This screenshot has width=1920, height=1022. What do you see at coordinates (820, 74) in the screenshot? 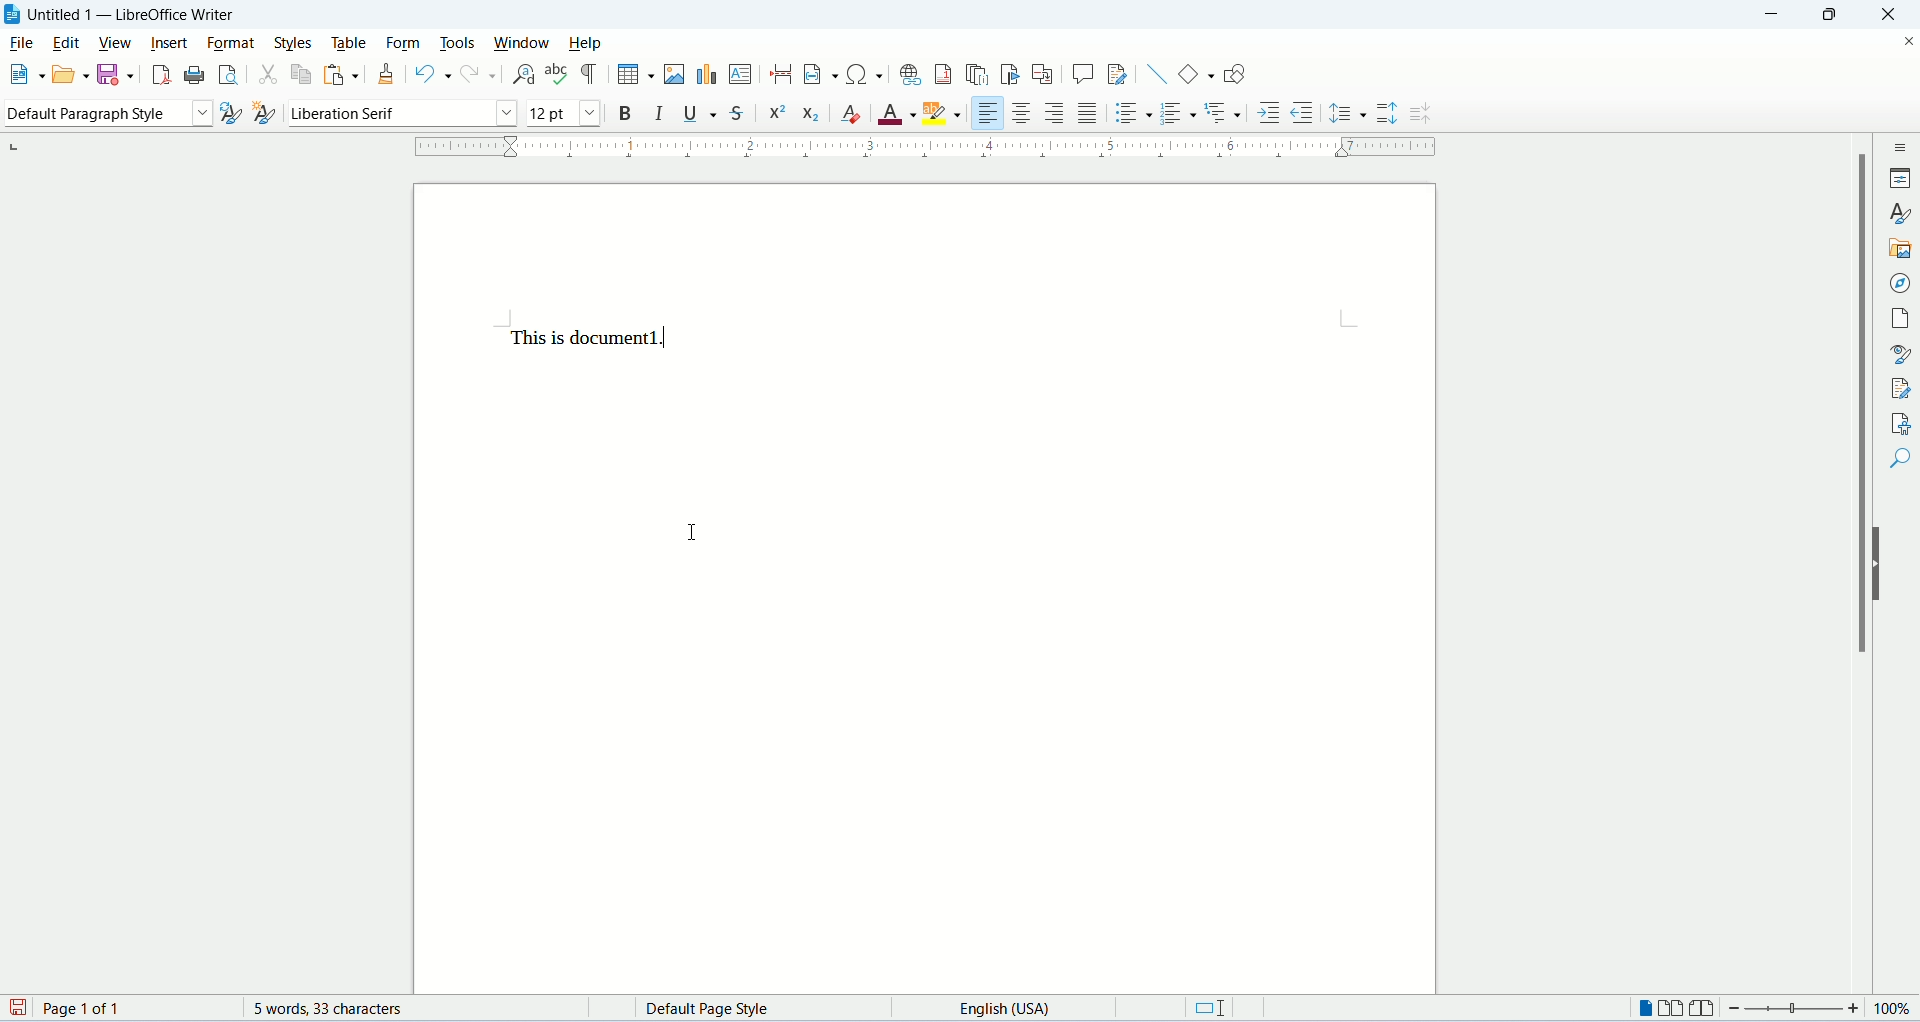
I see `insert field` at bounding box center [820, 74].